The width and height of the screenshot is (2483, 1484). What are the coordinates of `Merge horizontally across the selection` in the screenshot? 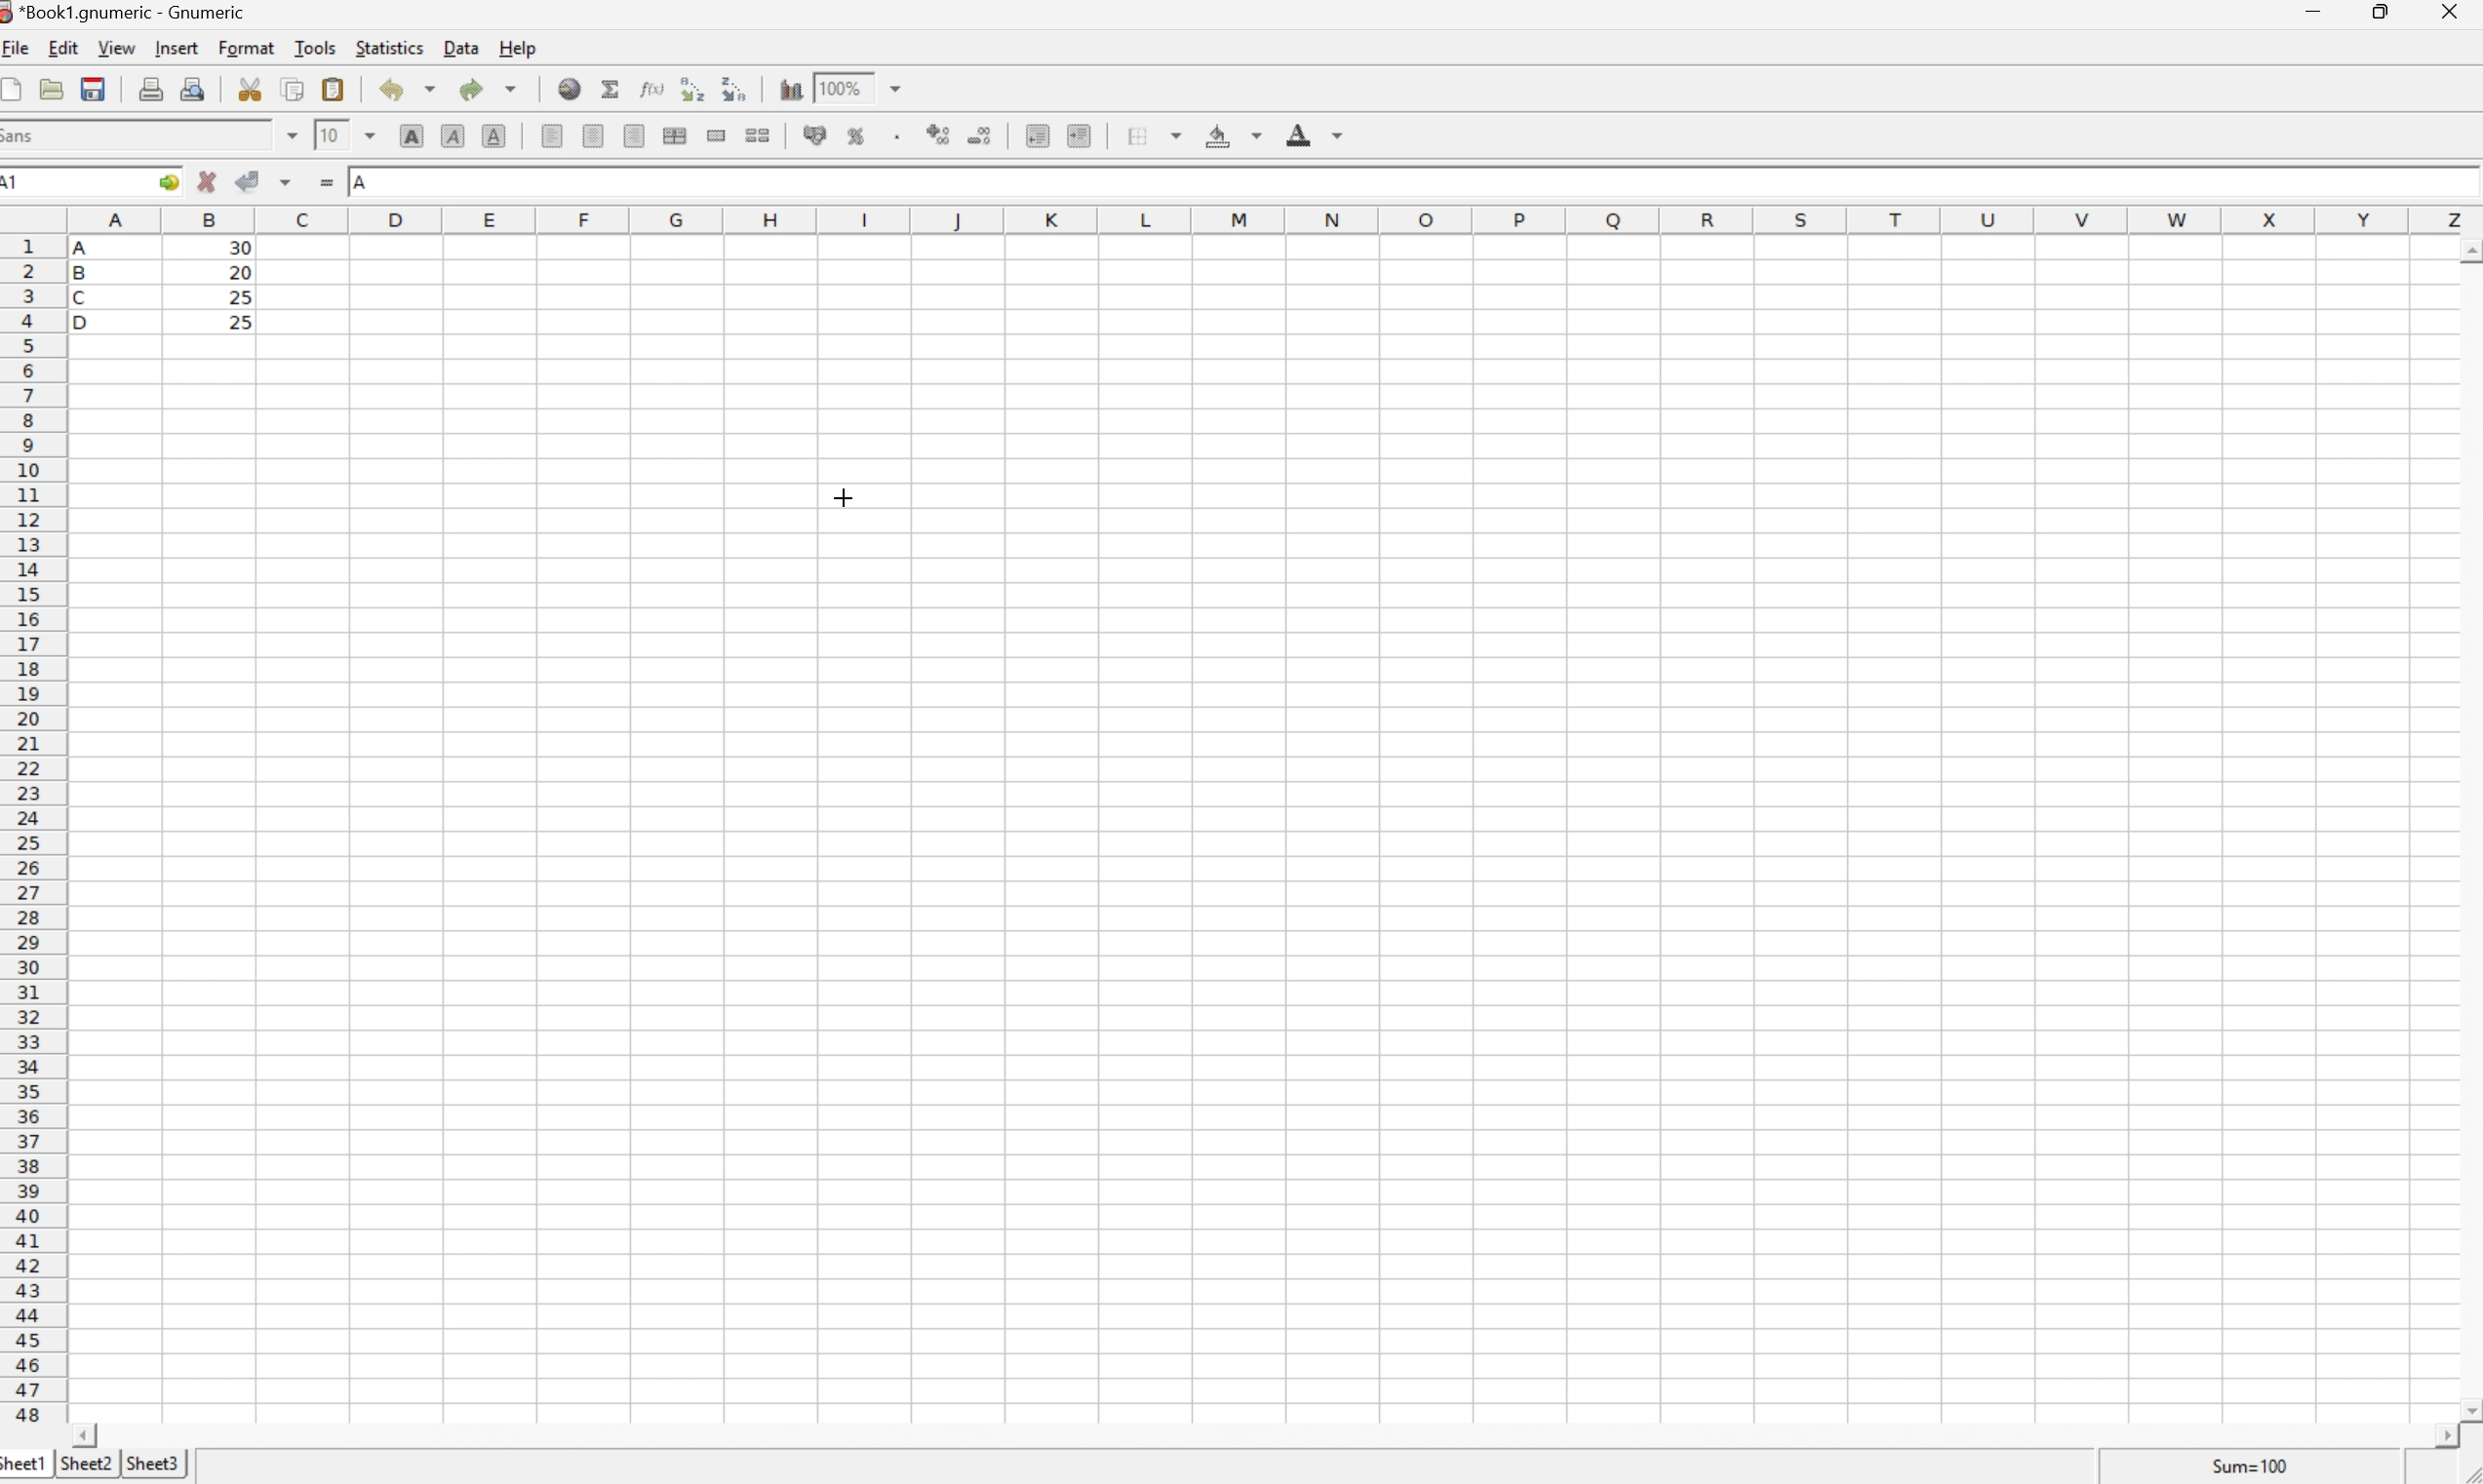 It's located at (675, 135).